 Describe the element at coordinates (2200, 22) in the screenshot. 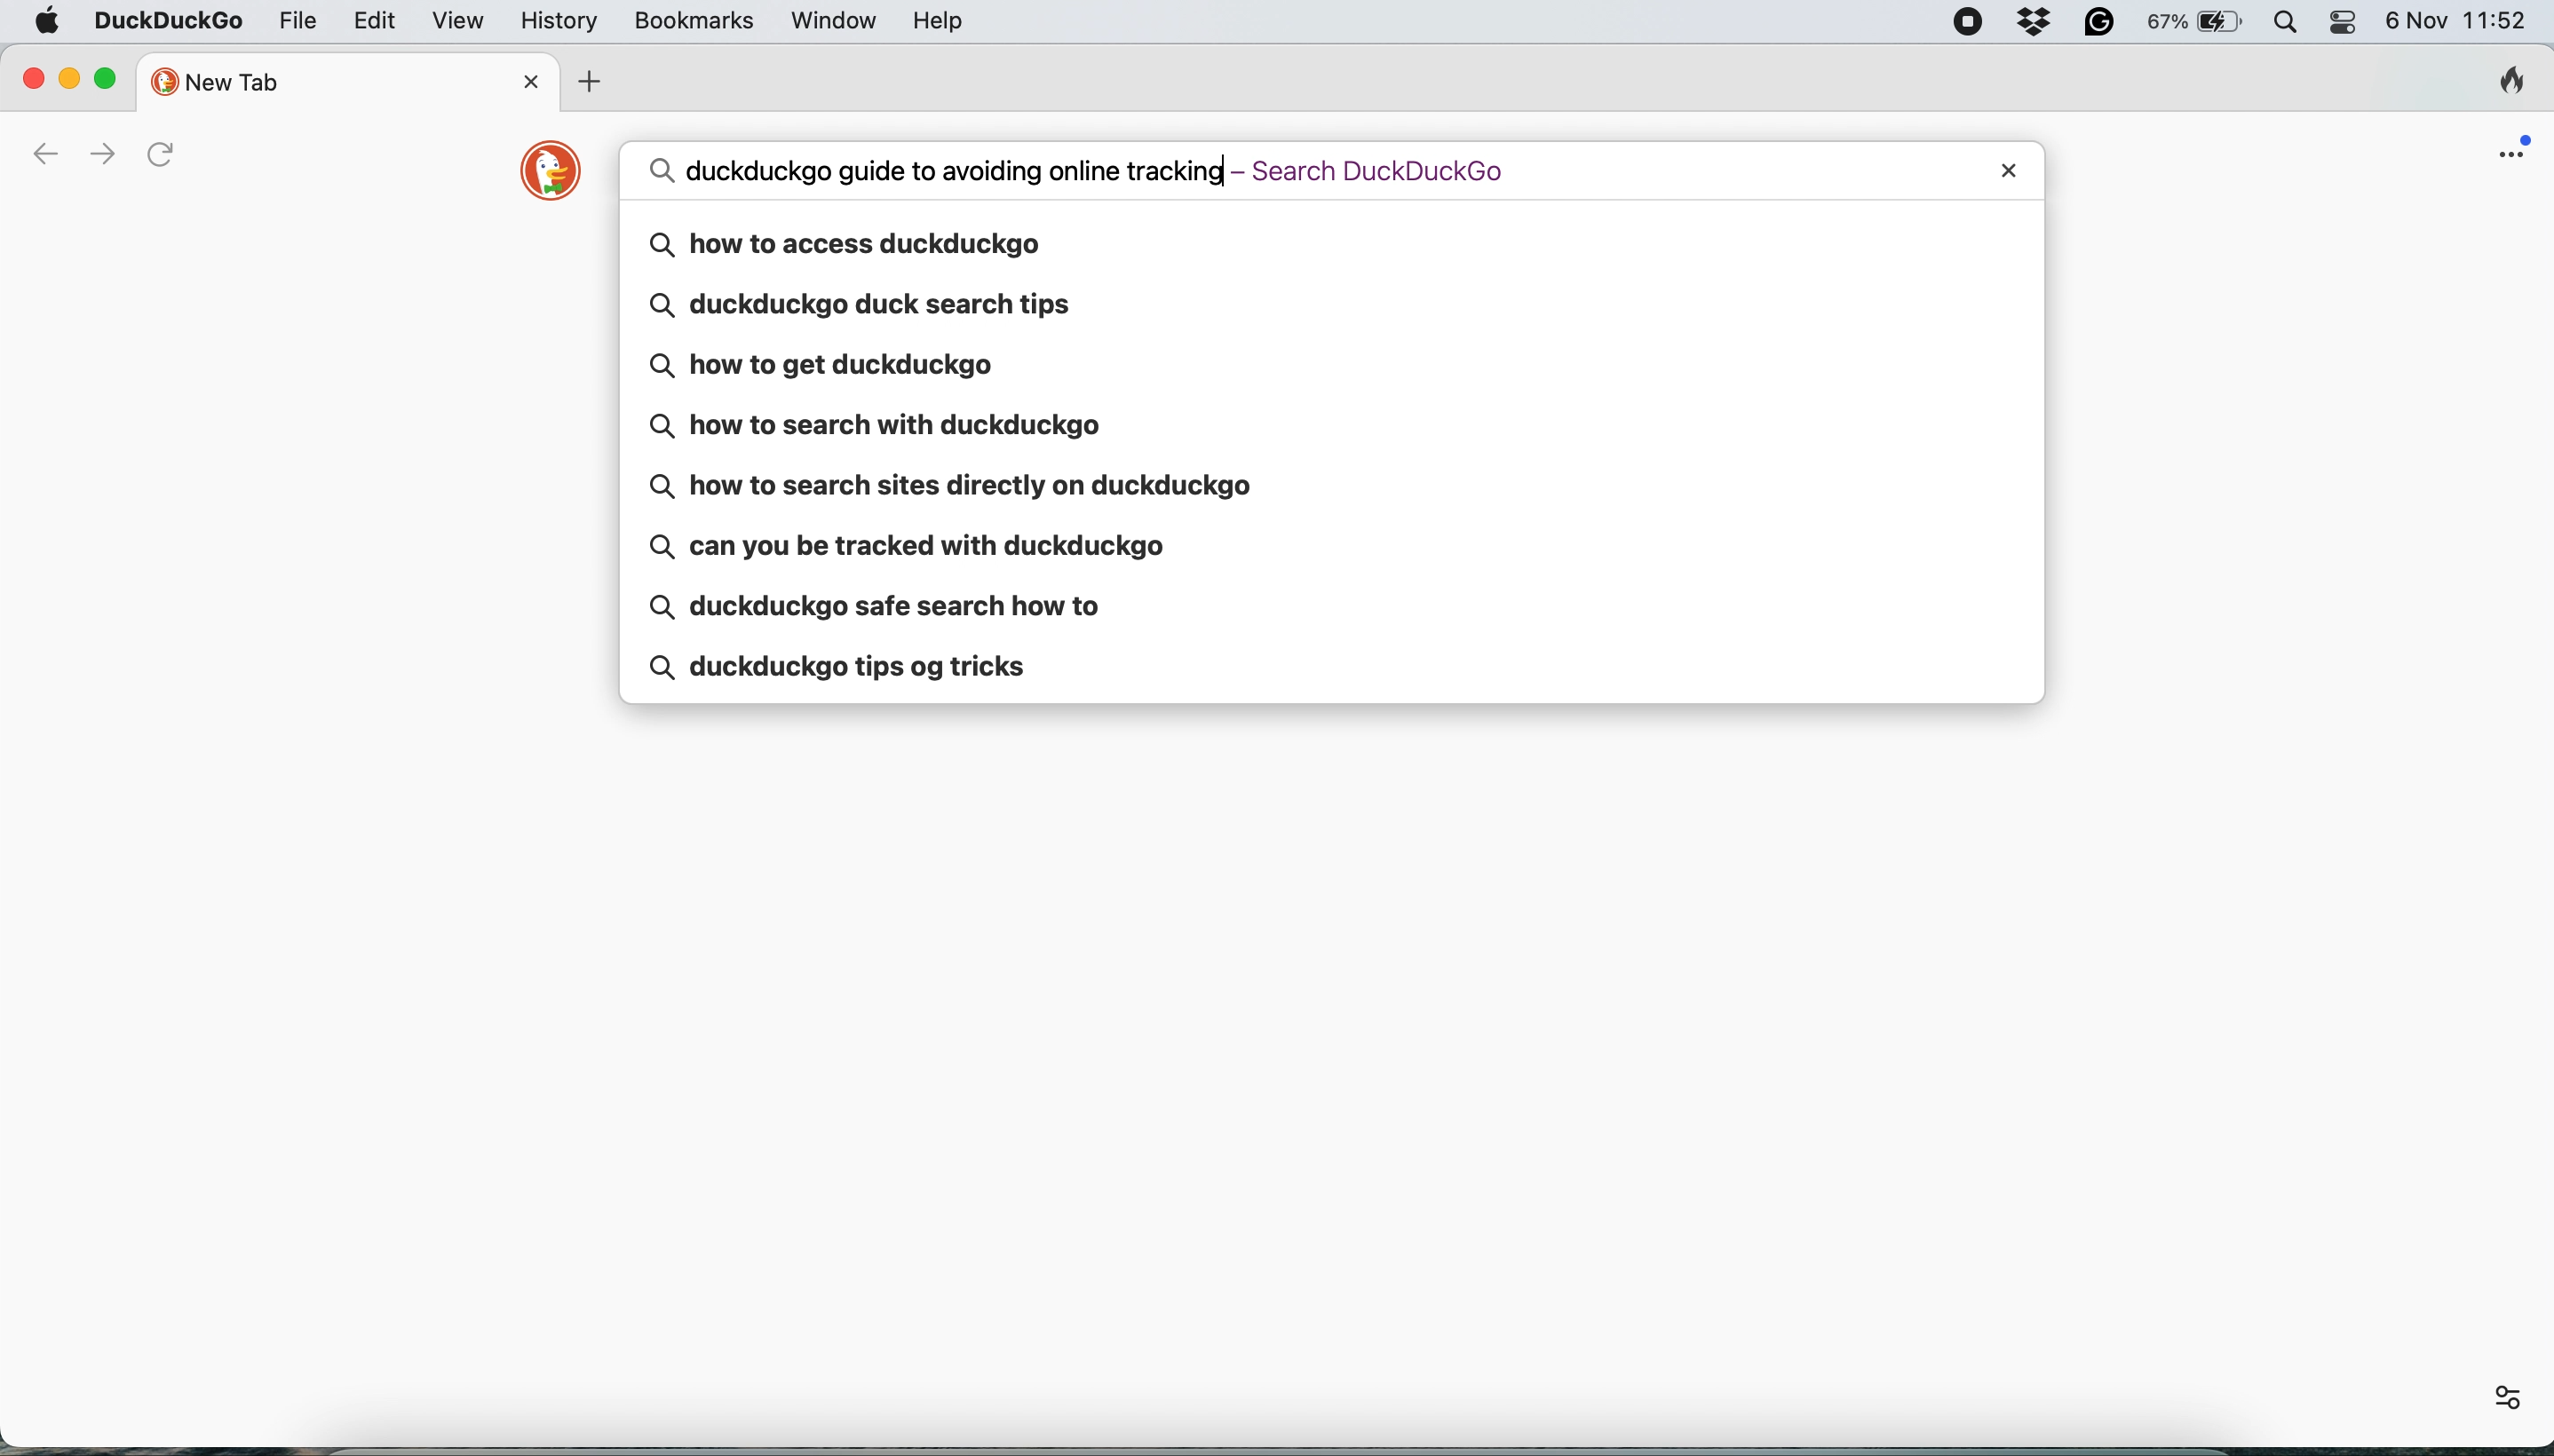

I see `battery` at that location.